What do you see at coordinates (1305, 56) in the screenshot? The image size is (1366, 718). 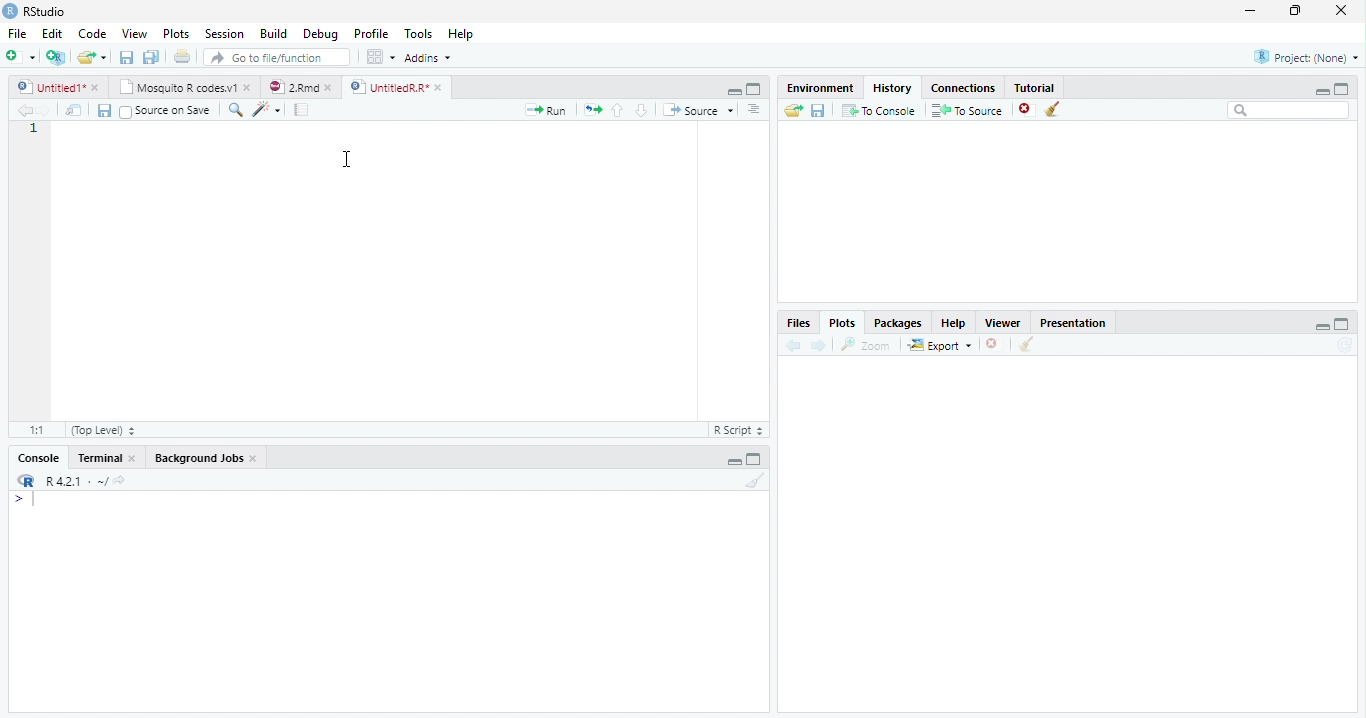 I see `Project(none)` at bounding box center [1305, 56].